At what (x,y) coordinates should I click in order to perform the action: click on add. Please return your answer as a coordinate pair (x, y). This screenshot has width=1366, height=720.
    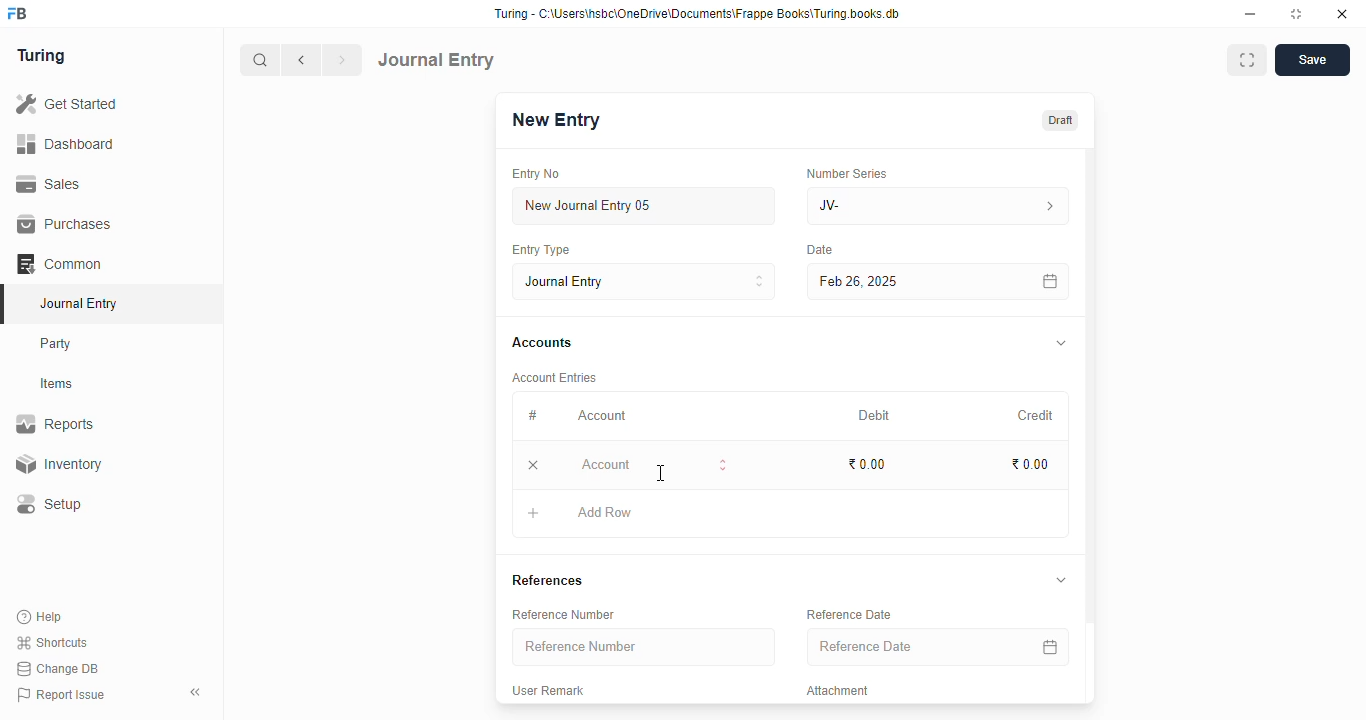
    Looking at the image, I should click on (534, 516).